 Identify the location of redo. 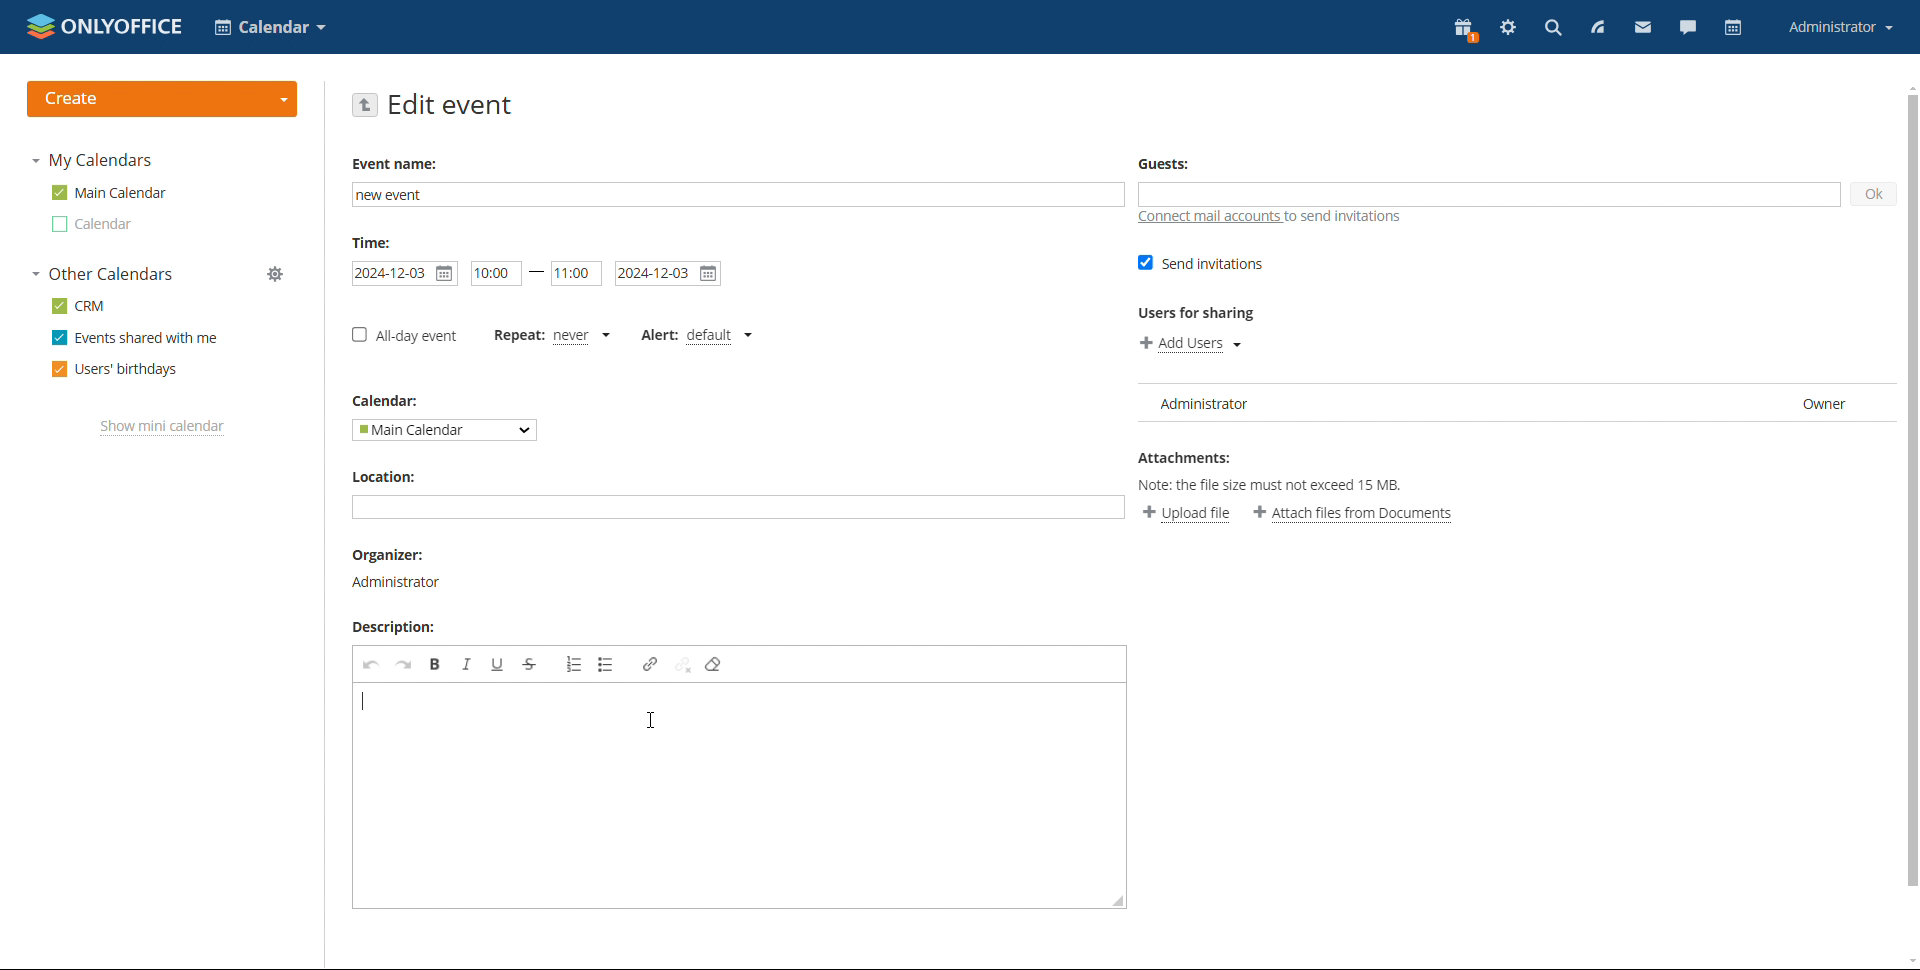
(404, 665).